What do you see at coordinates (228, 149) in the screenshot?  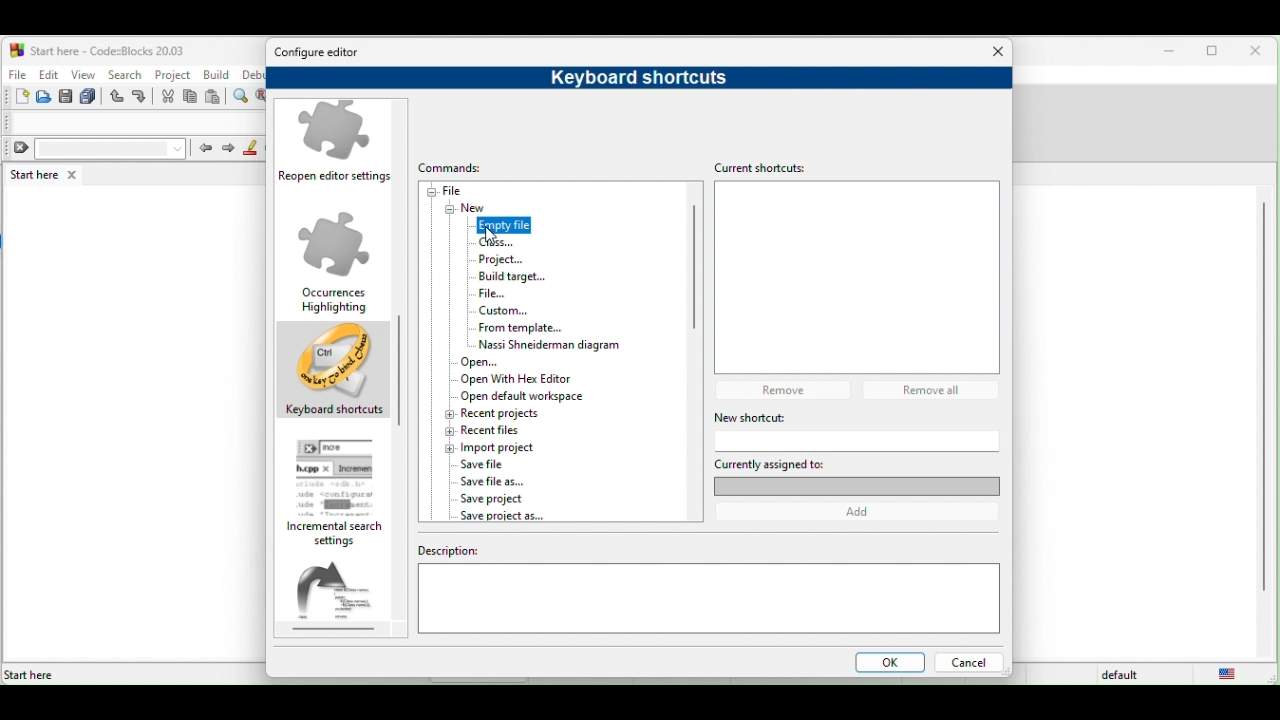 I see `next ` at bounding box center [228, 149].